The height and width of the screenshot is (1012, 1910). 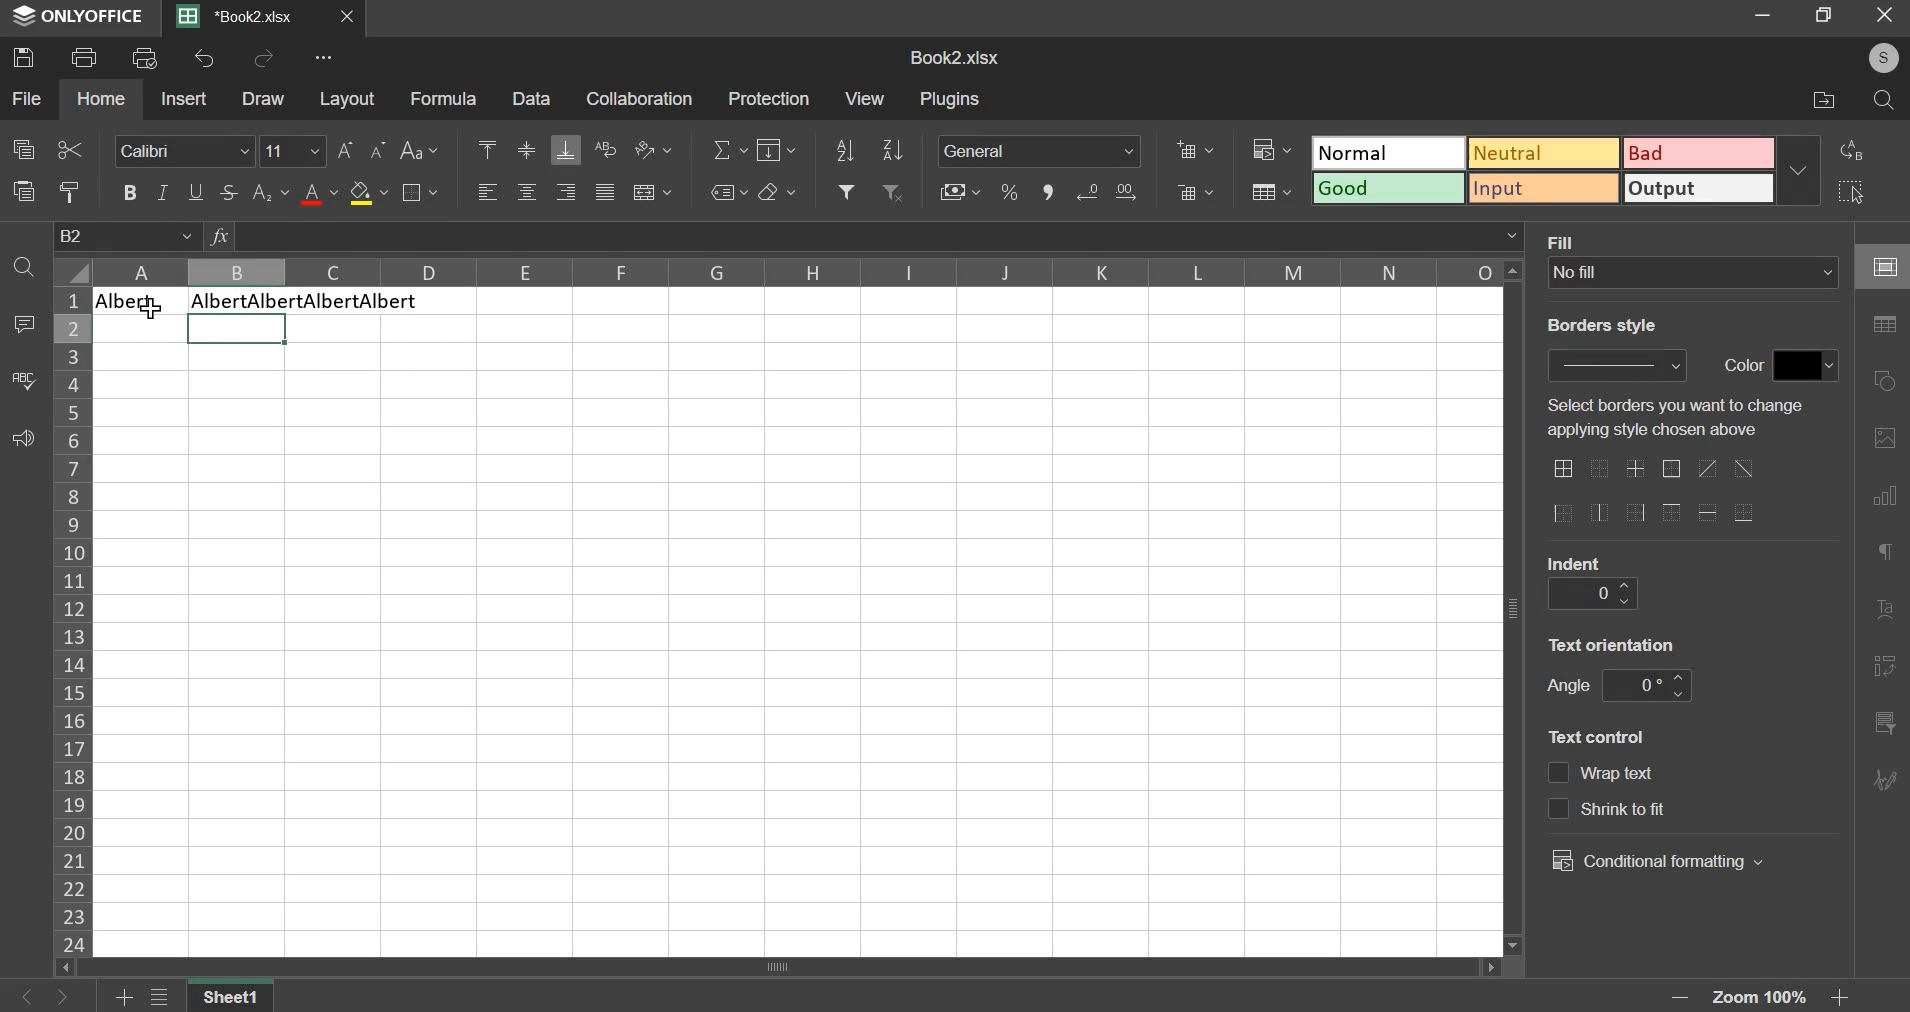 I want to click on merge & center, so click(x=651, y=192).